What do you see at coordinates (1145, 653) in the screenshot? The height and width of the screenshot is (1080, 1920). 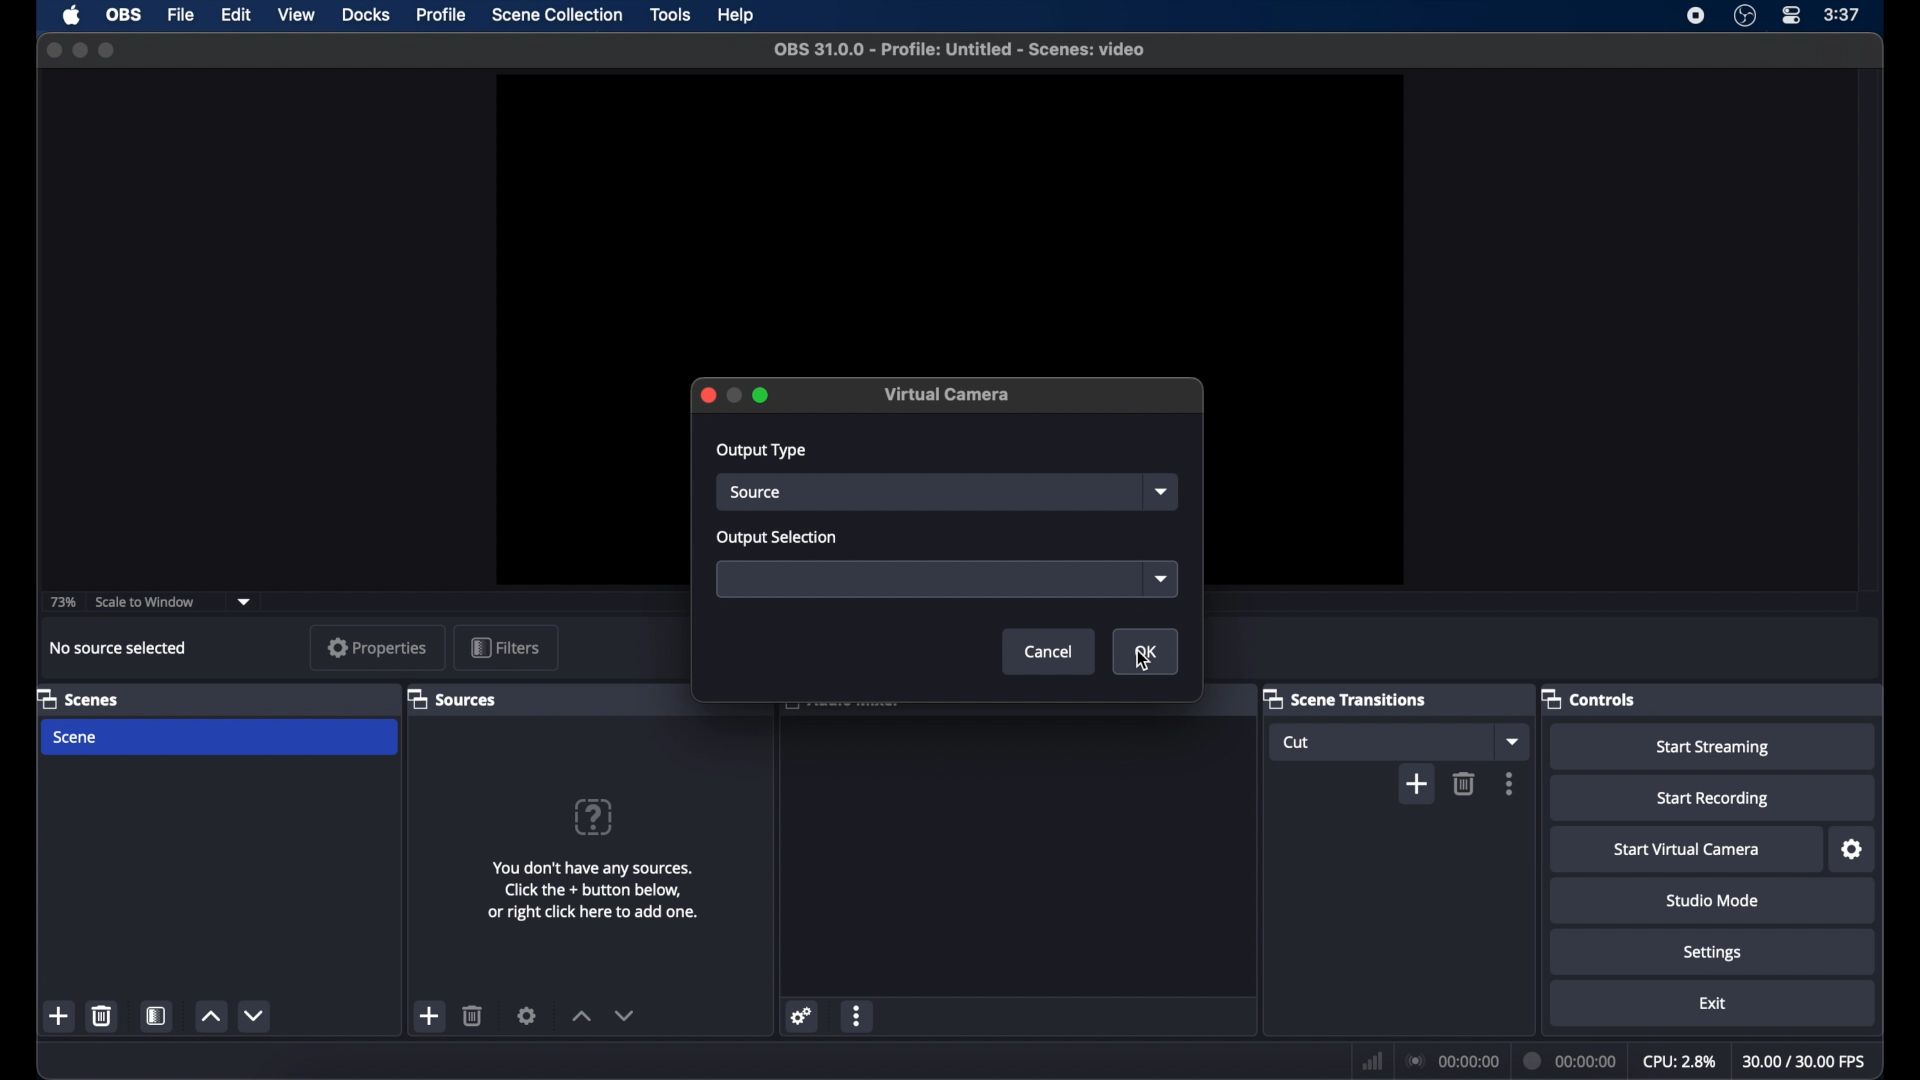 I see `OK` at bounding box center [1145, 653].